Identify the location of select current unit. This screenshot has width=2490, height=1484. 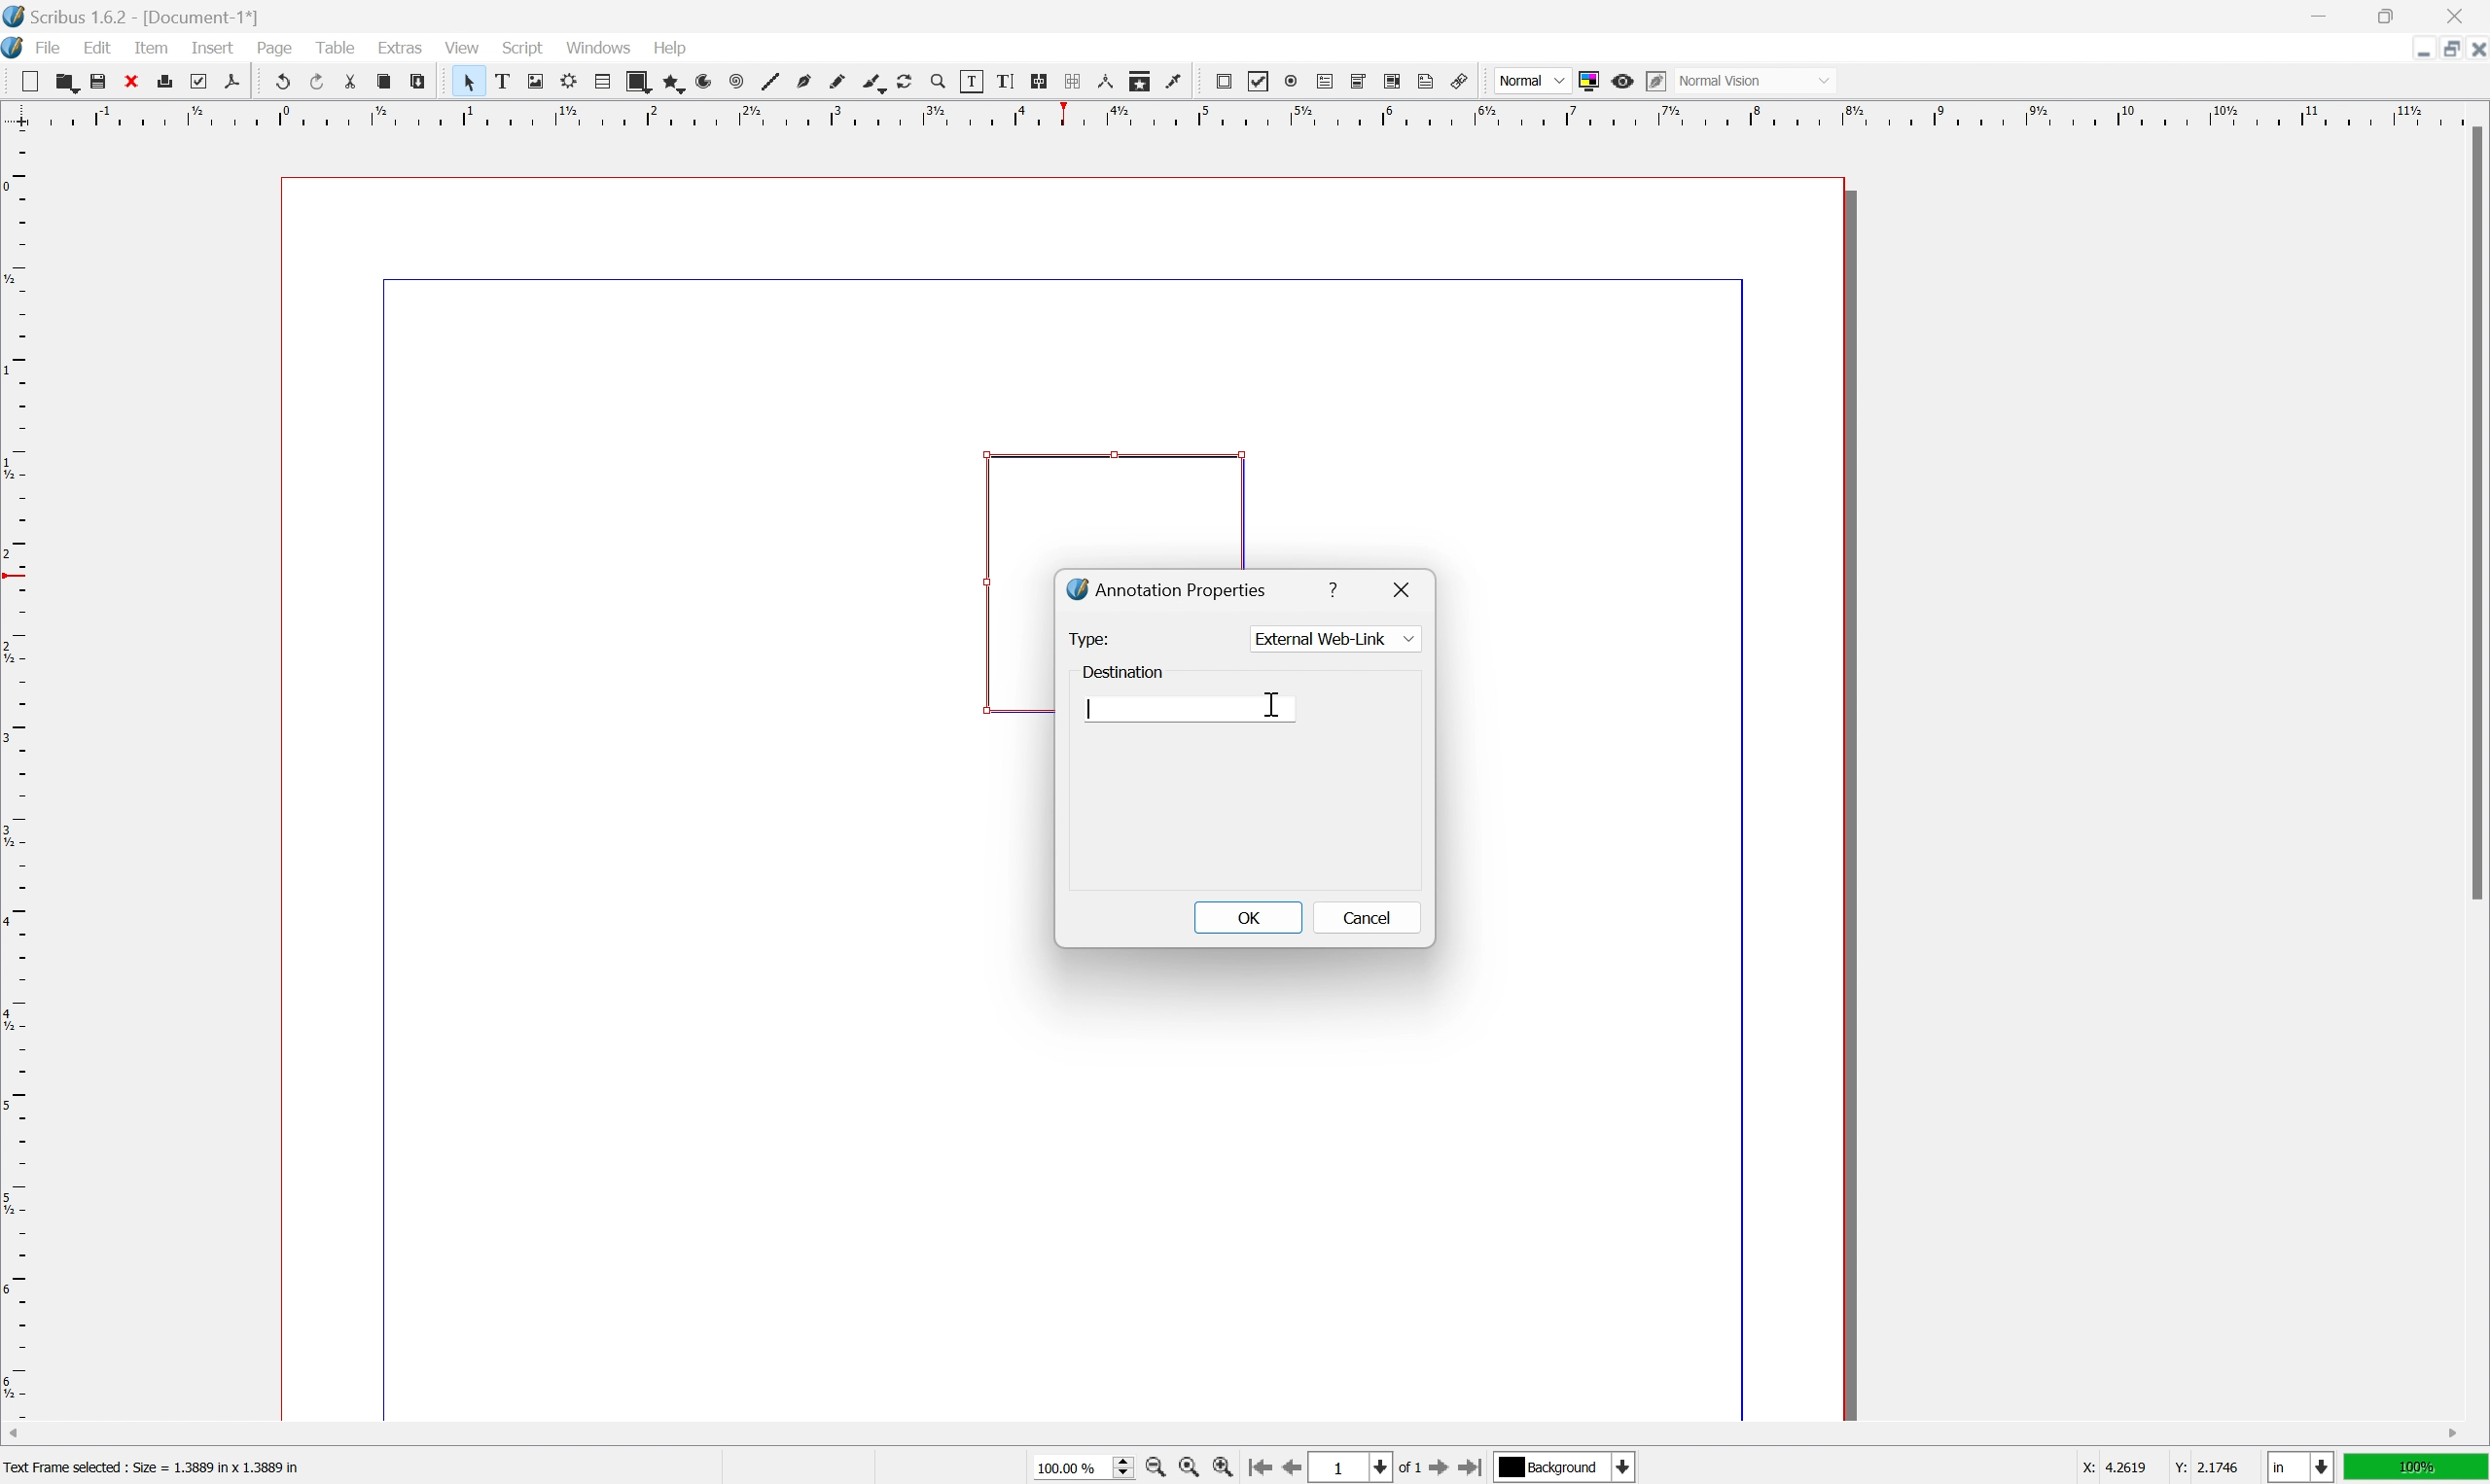
(2300, 1467).